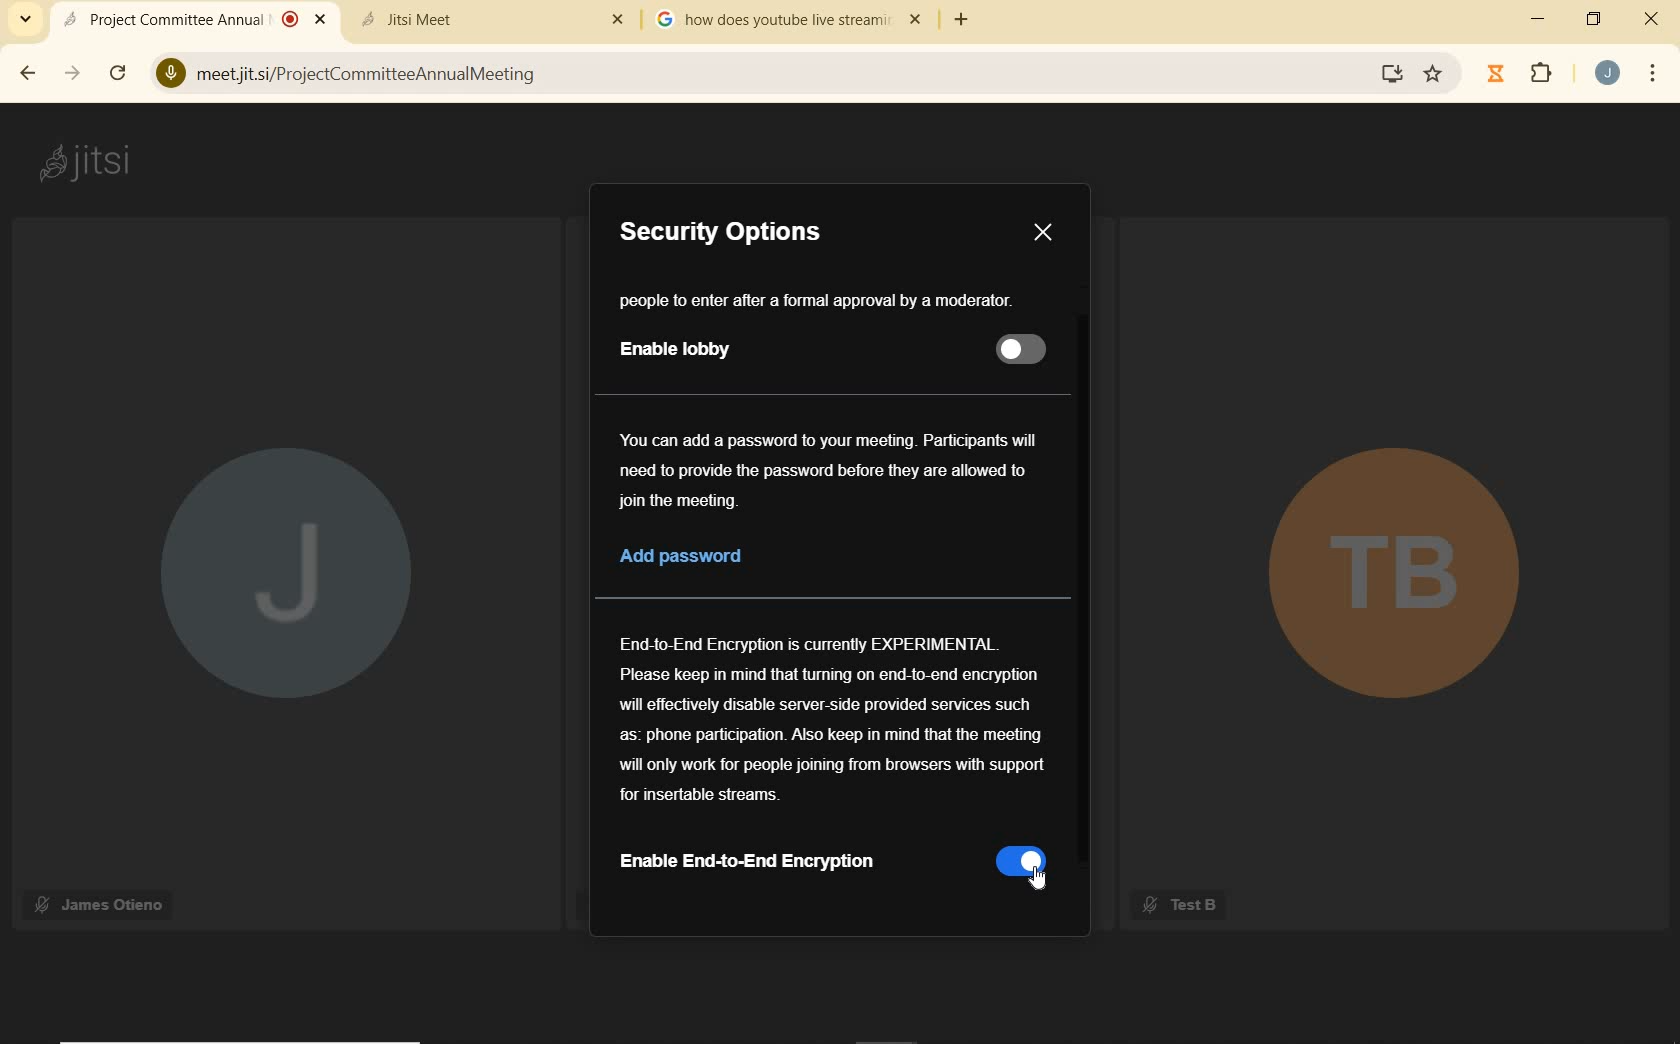 This screenshot has height=1044, width=1680. Describe the element at coordinates (833, 470) in the screenshot. I see `You can add a password to your meeting. Participants will
need to provide the password before they are allowed to
join the meeting` at that location.